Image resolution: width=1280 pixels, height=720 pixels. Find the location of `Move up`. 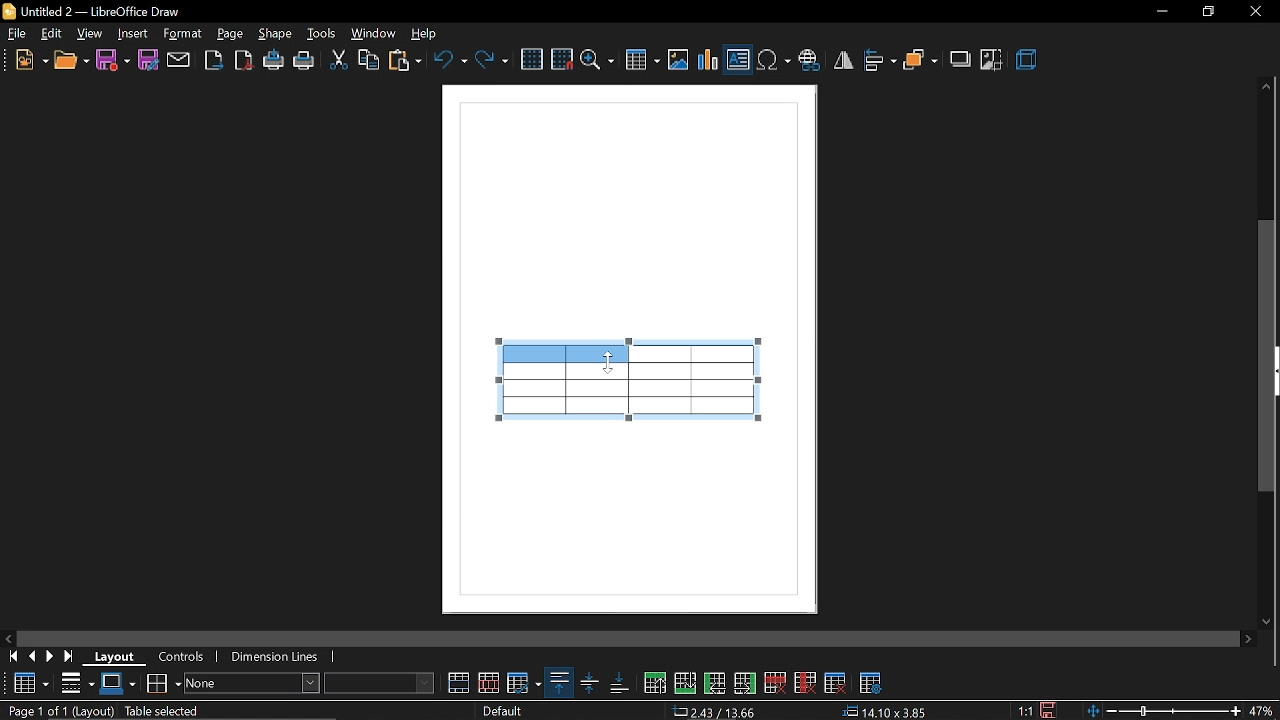

Move up is located at coordinates (1266, 84).